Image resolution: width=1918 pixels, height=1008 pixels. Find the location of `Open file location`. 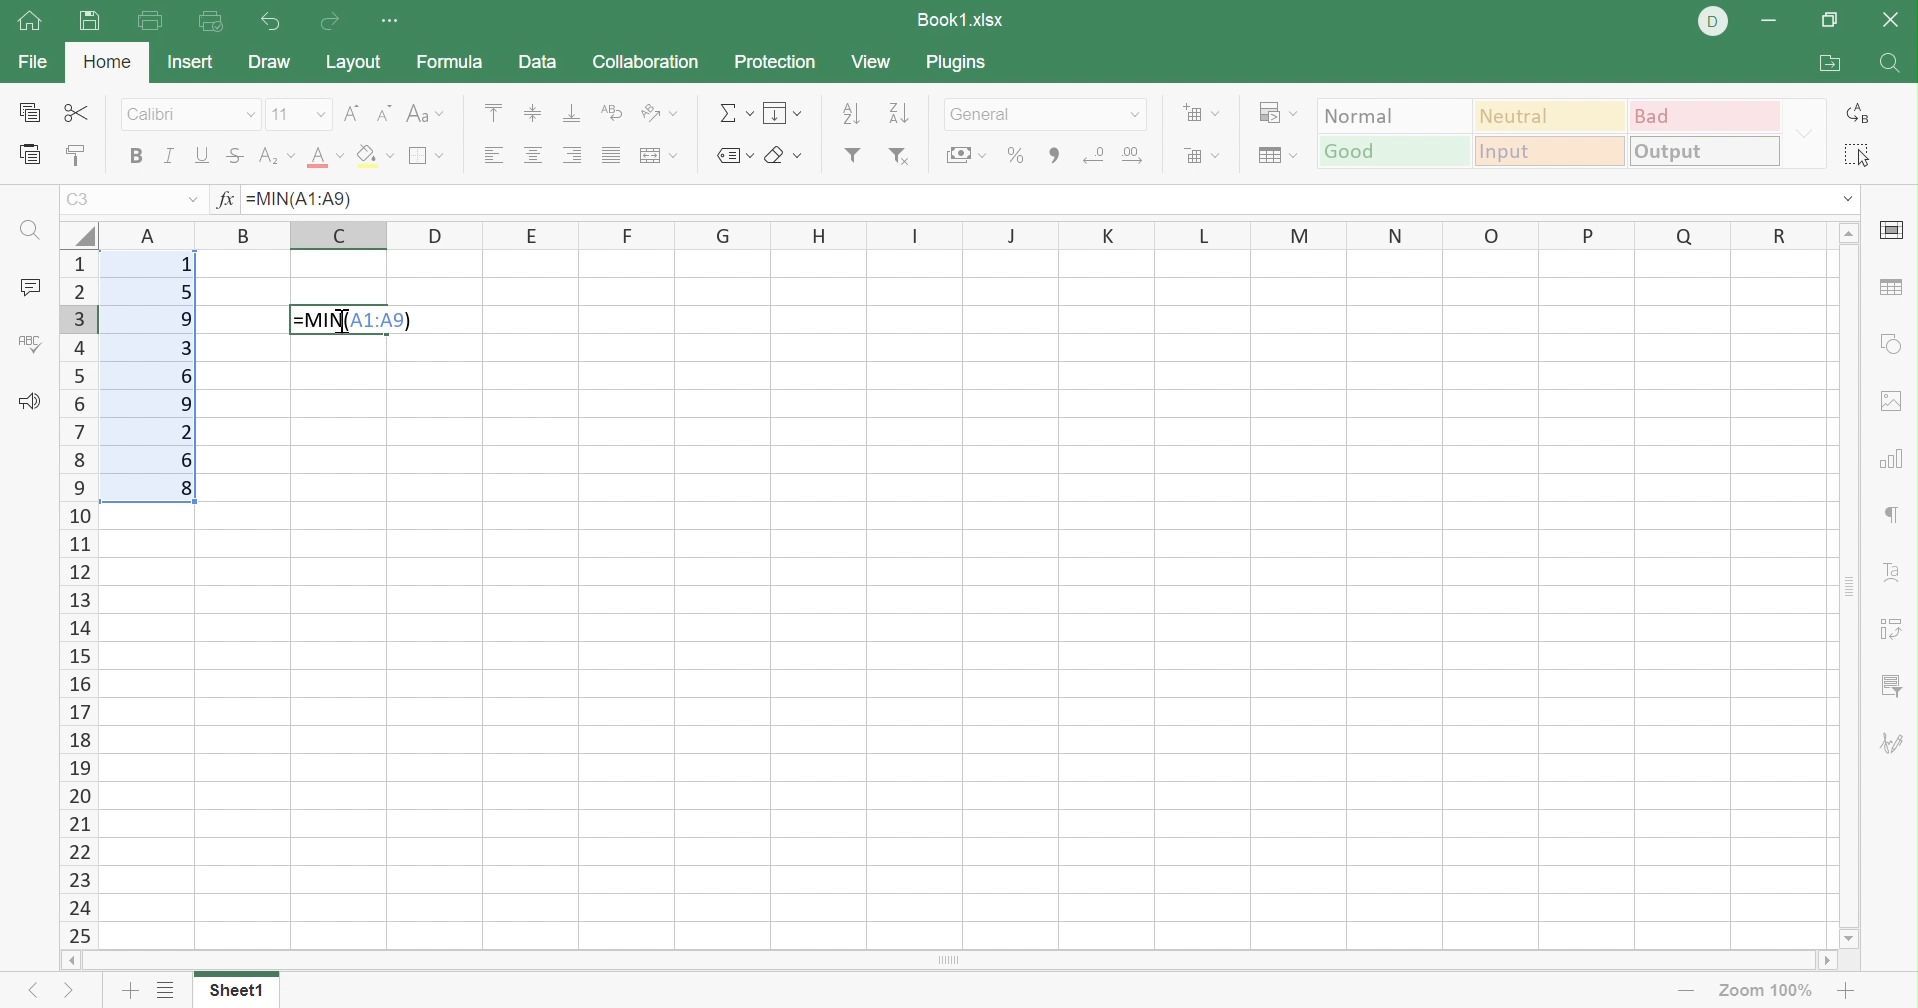

Open file location is located at coordinates (1831, 63).